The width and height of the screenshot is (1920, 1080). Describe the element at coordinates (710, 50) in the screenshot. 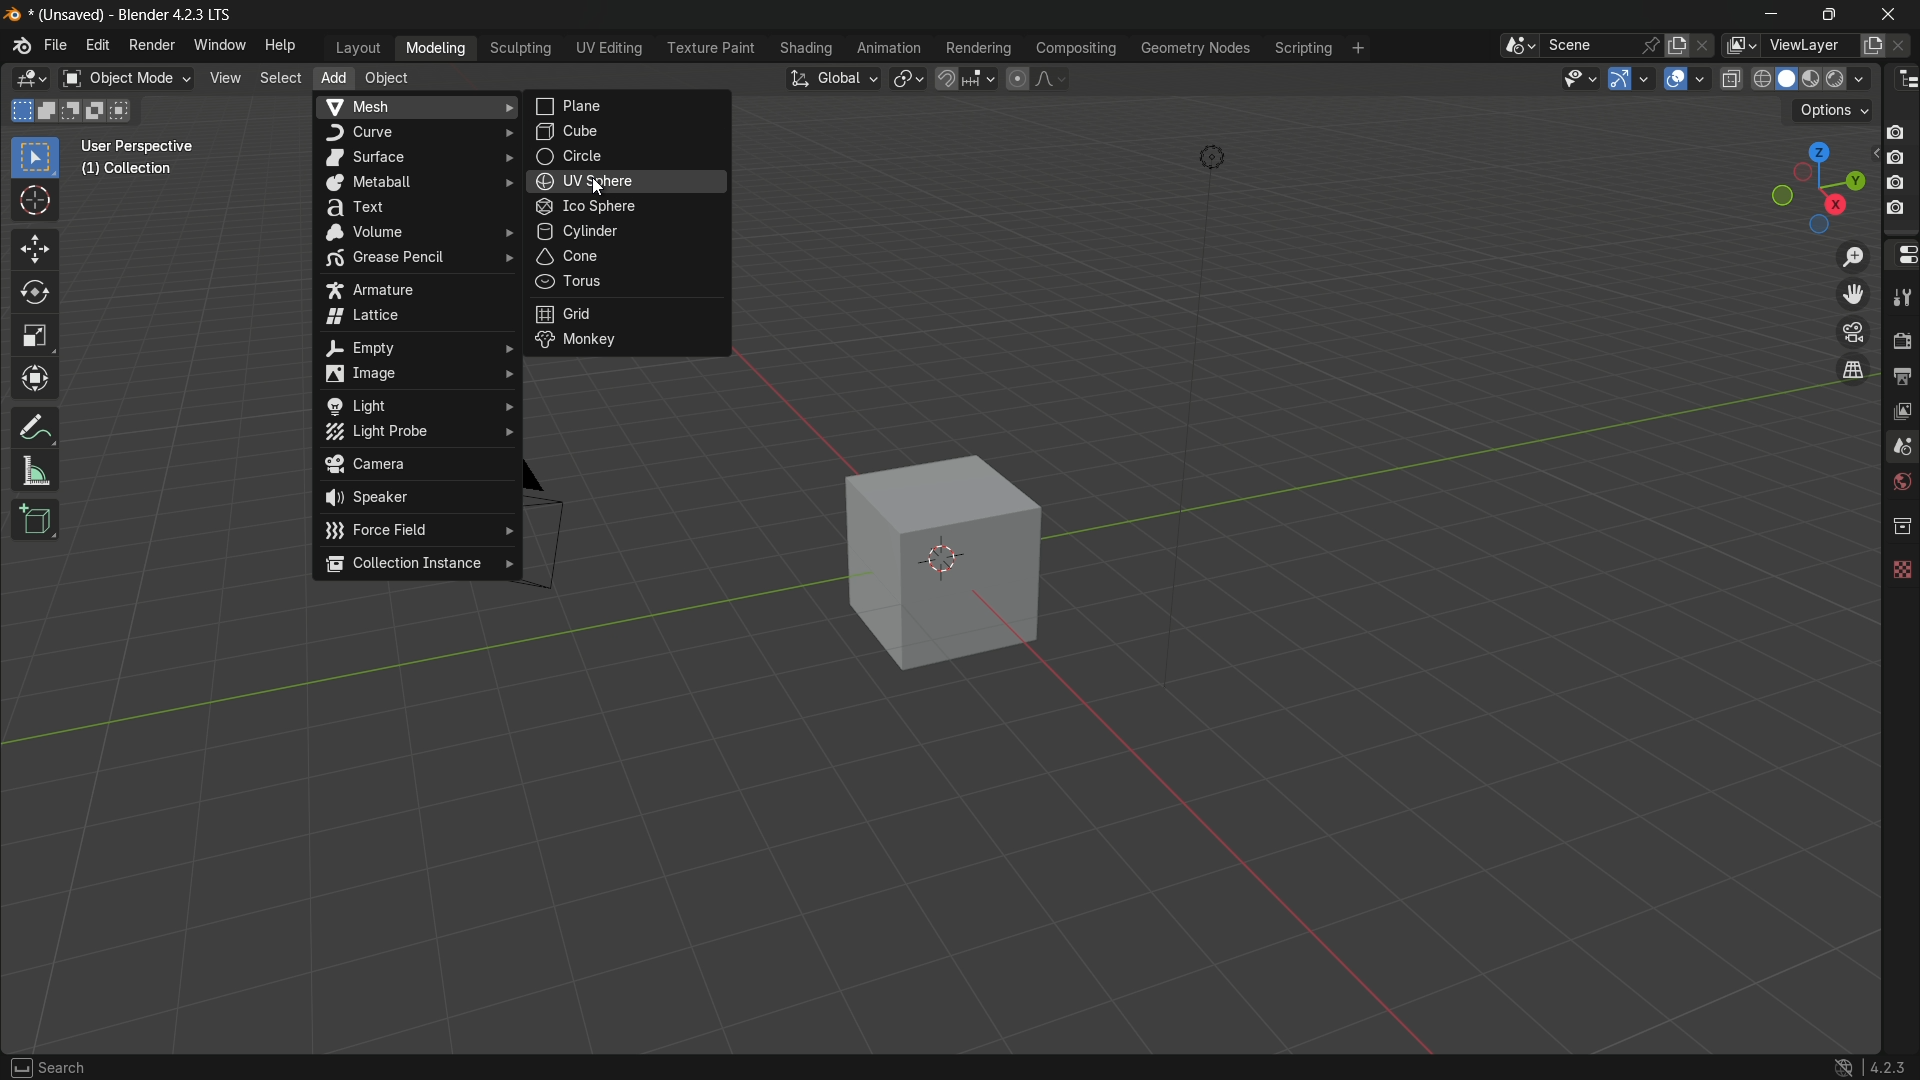

I see `texture paint menu` at that location.